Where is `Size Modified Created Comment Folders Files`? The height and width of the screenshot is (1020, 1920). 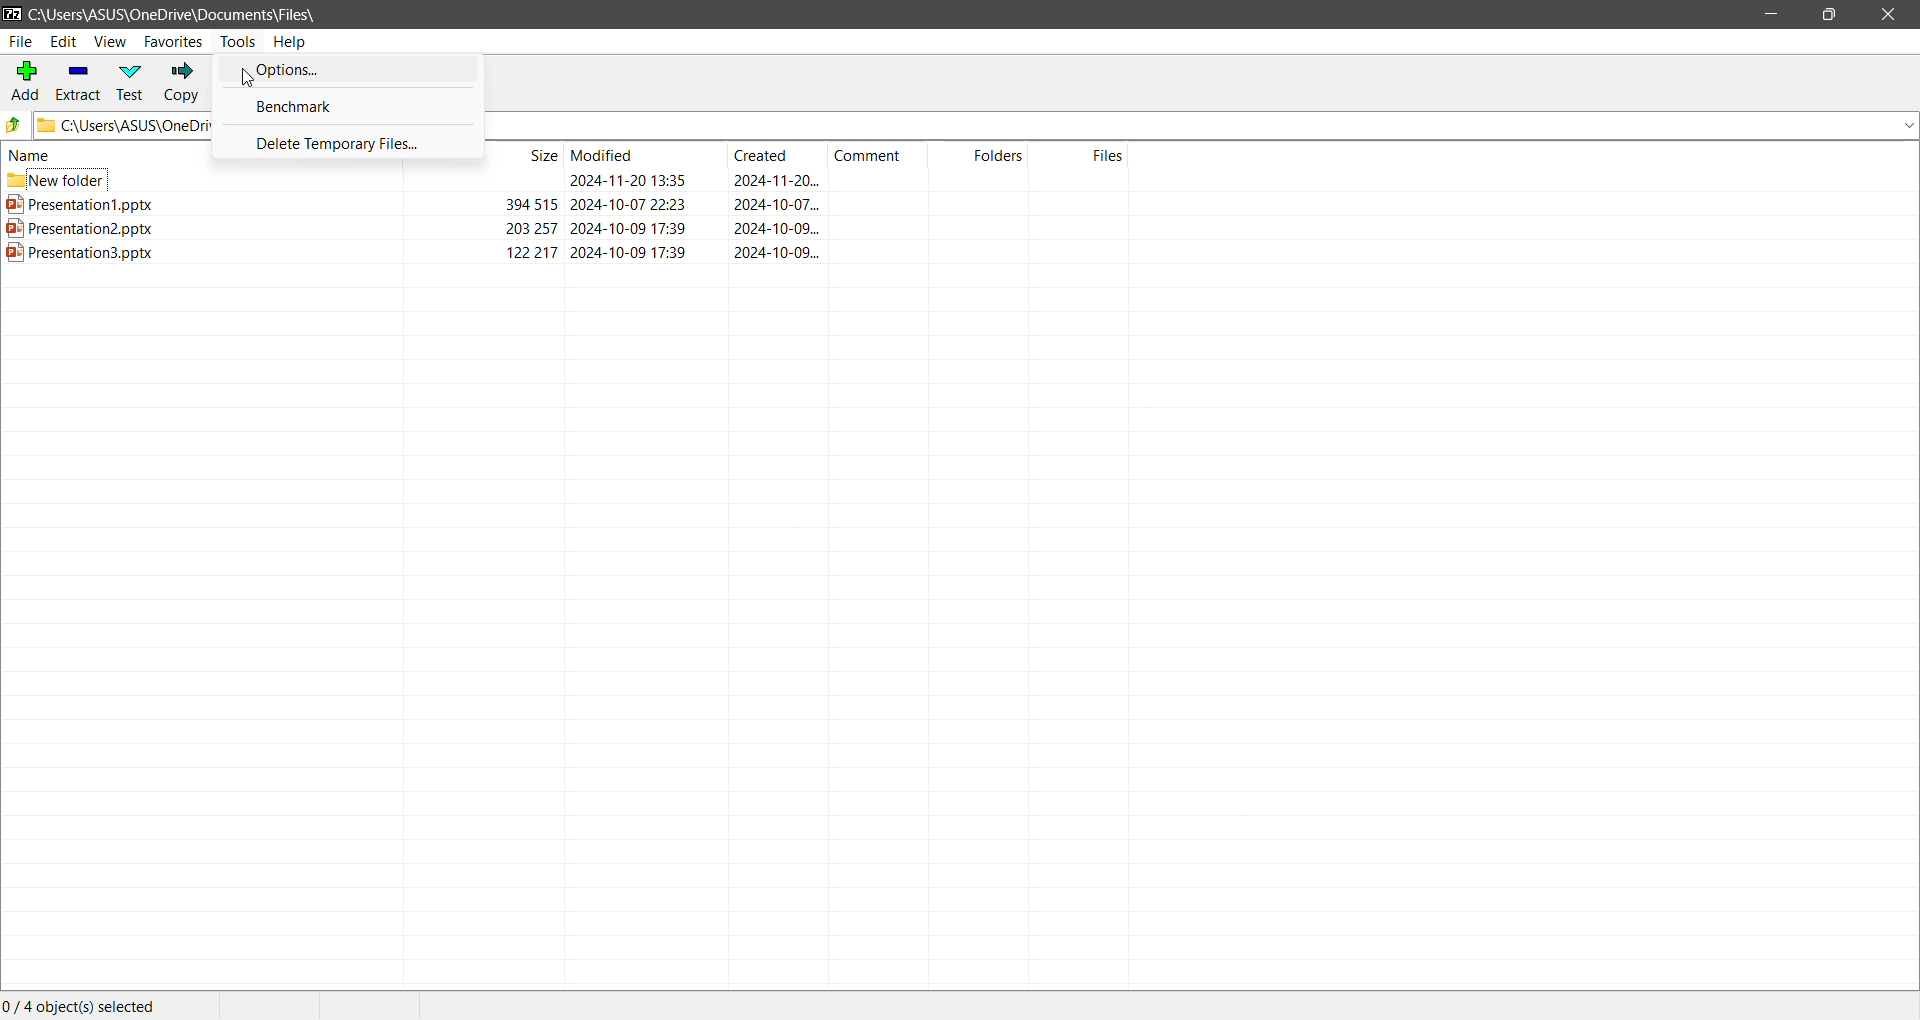
Size Modified Created Comment Folders Files is located at coordinates (820, 151).